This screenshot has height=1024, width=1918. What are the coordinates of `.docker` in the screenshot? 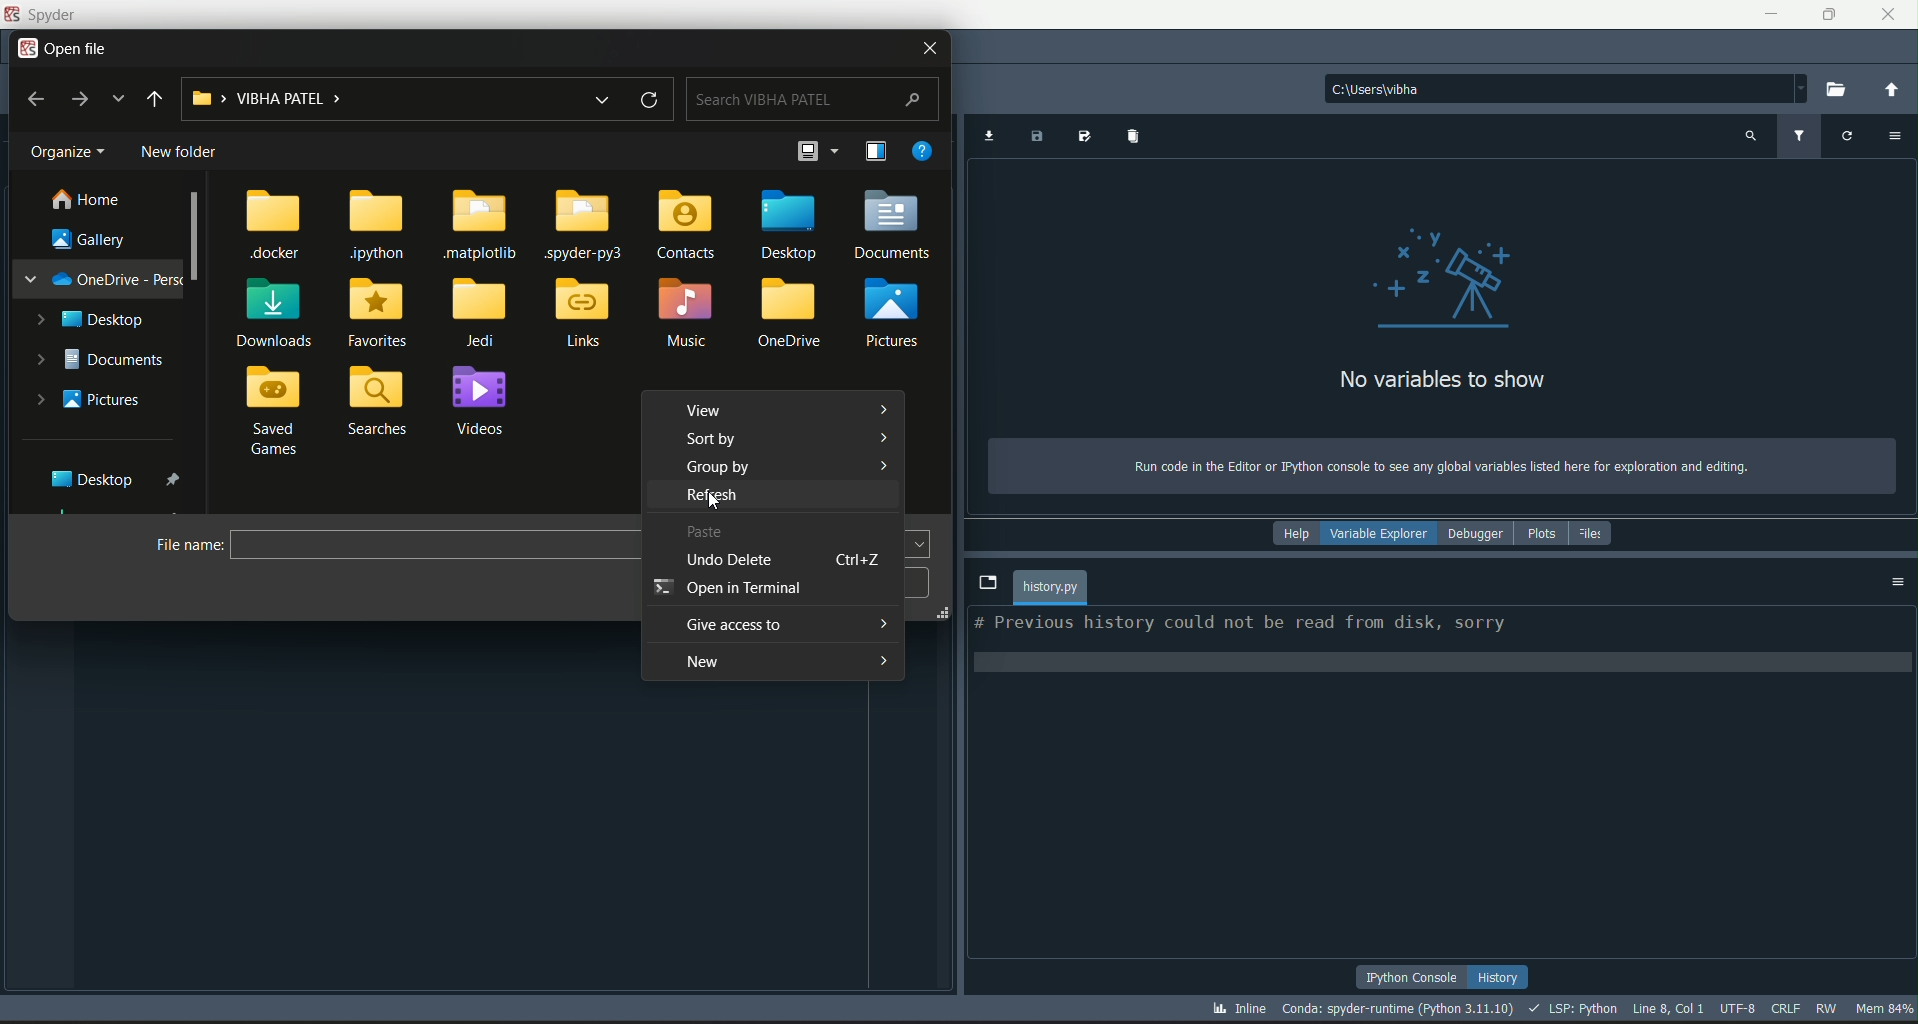 It's located at (276, 227).